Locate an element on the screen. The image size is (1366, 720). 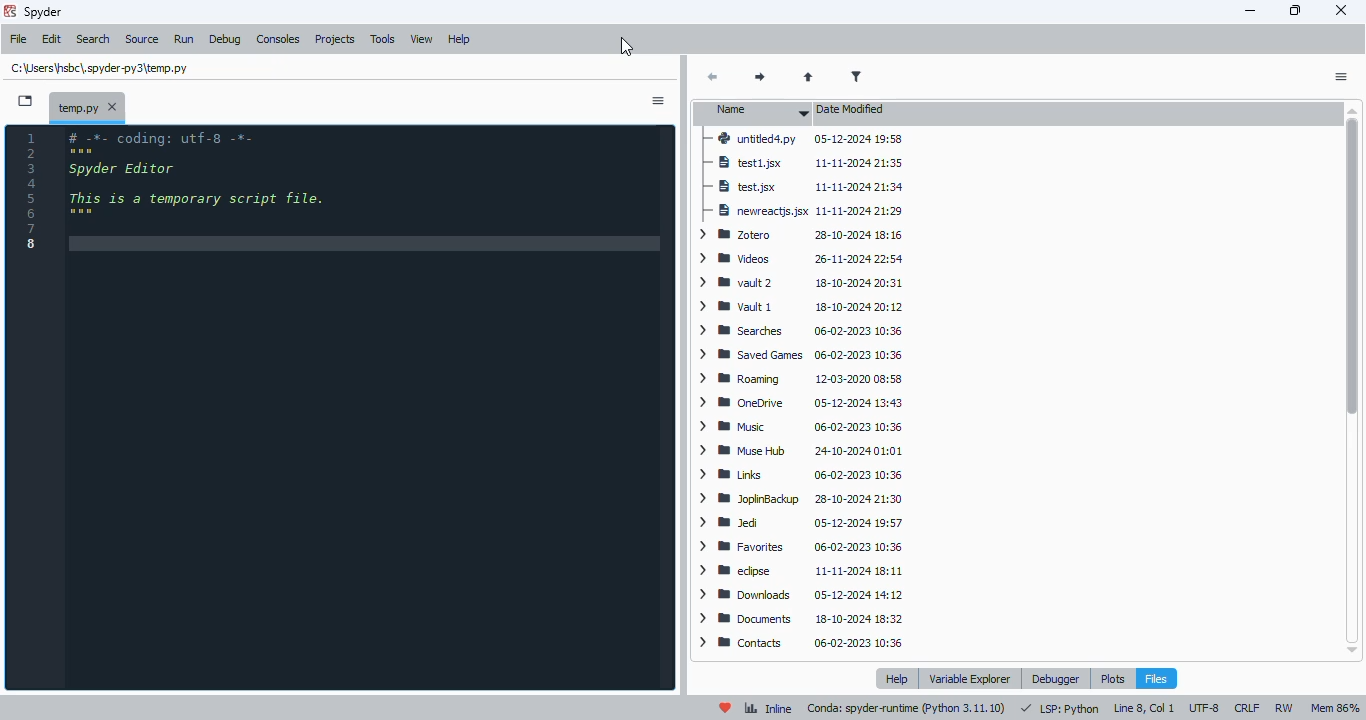
LSP: Python is located at coordinates (1060, 708).